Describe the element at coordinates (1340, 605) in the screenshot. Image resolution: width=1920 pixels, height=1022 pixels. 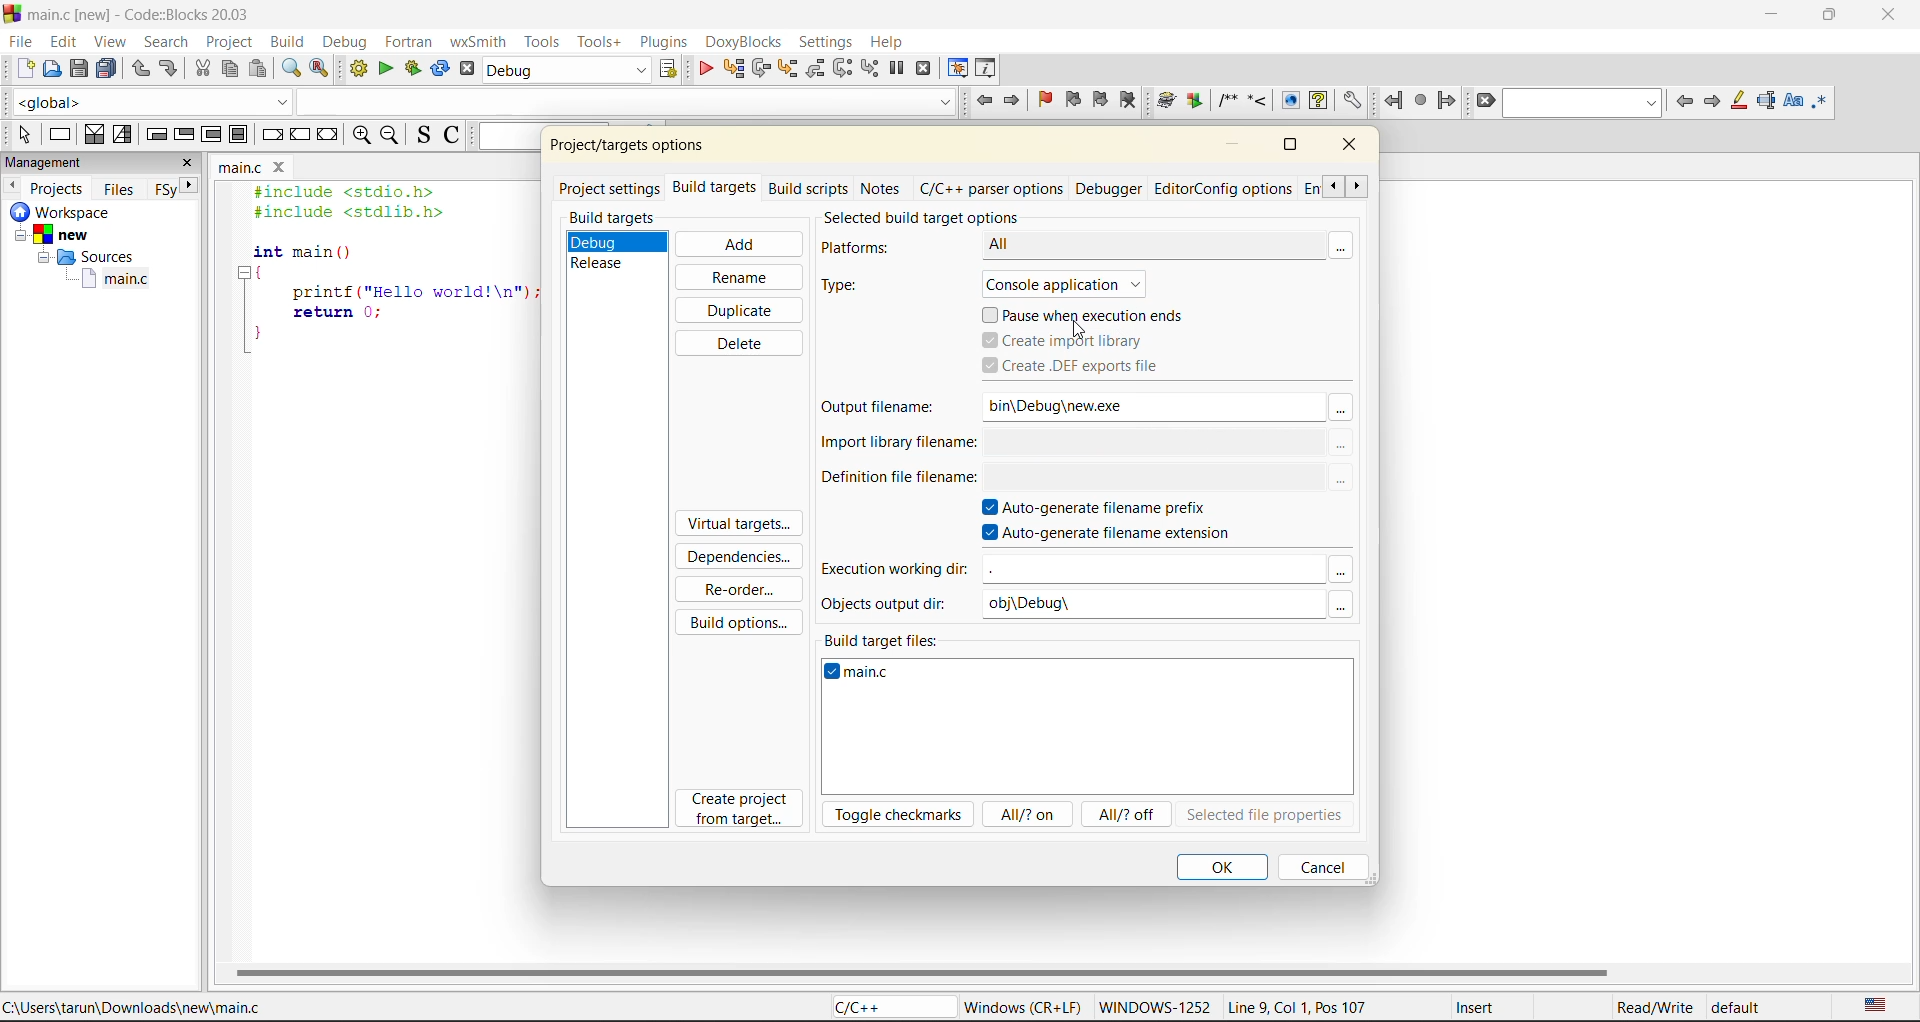
I see `More` at that location.